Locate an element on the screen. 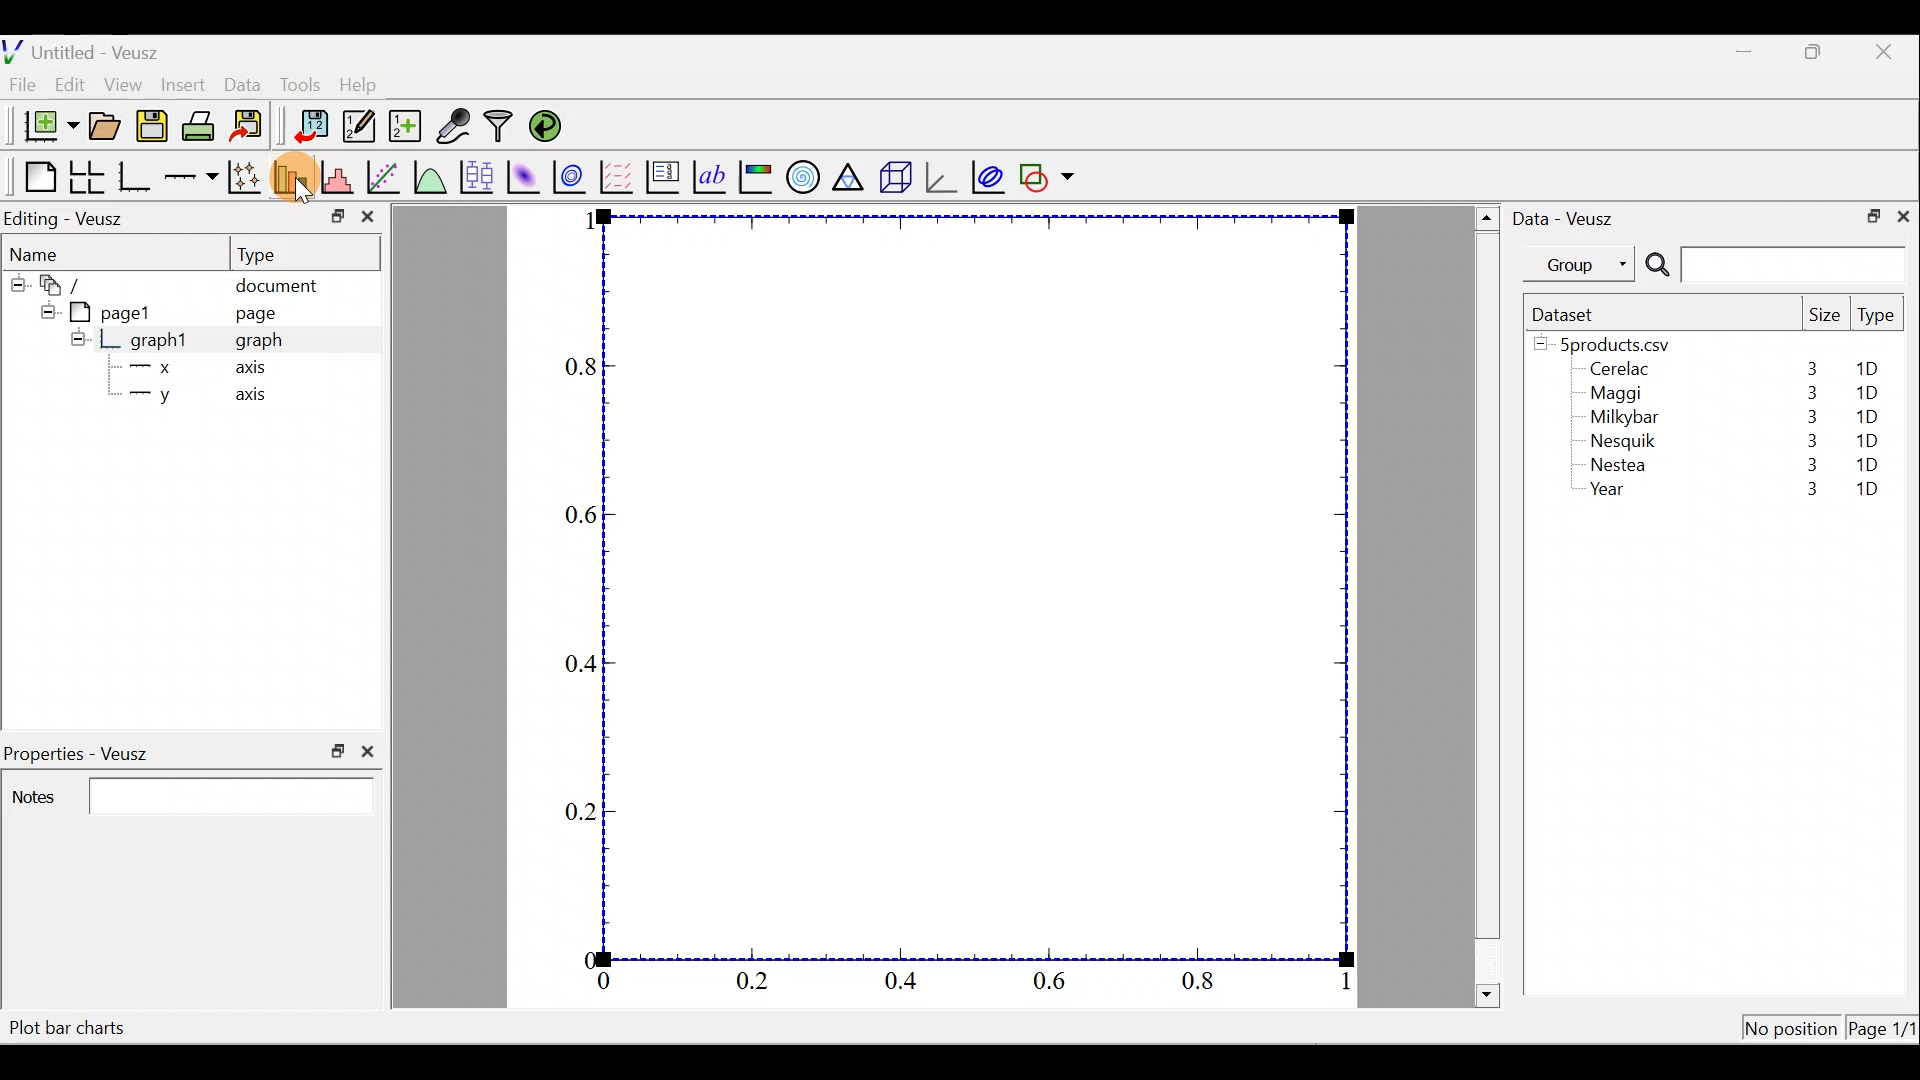  close is located at coordinates (372, 751).